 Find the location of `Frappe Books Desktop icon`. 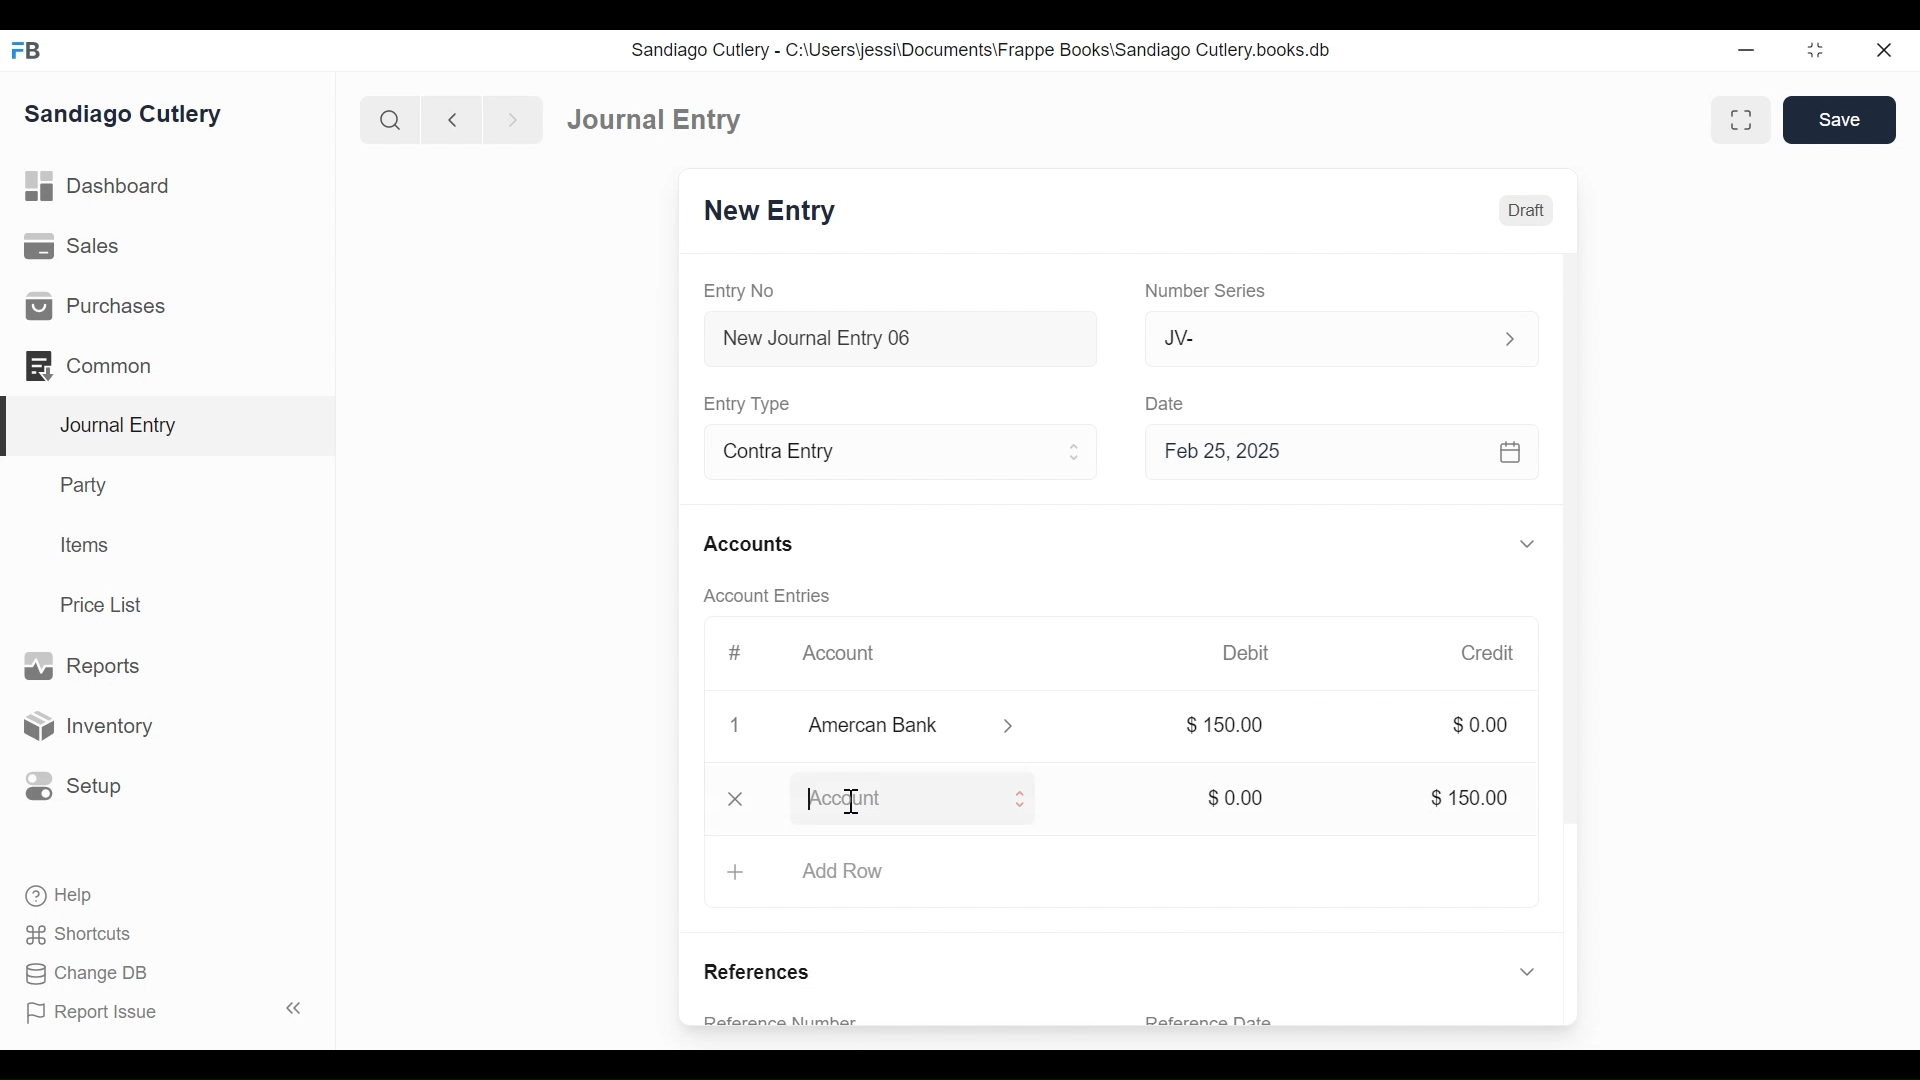

Frappe Books Desktop icon is located at coordinates (28, 51).